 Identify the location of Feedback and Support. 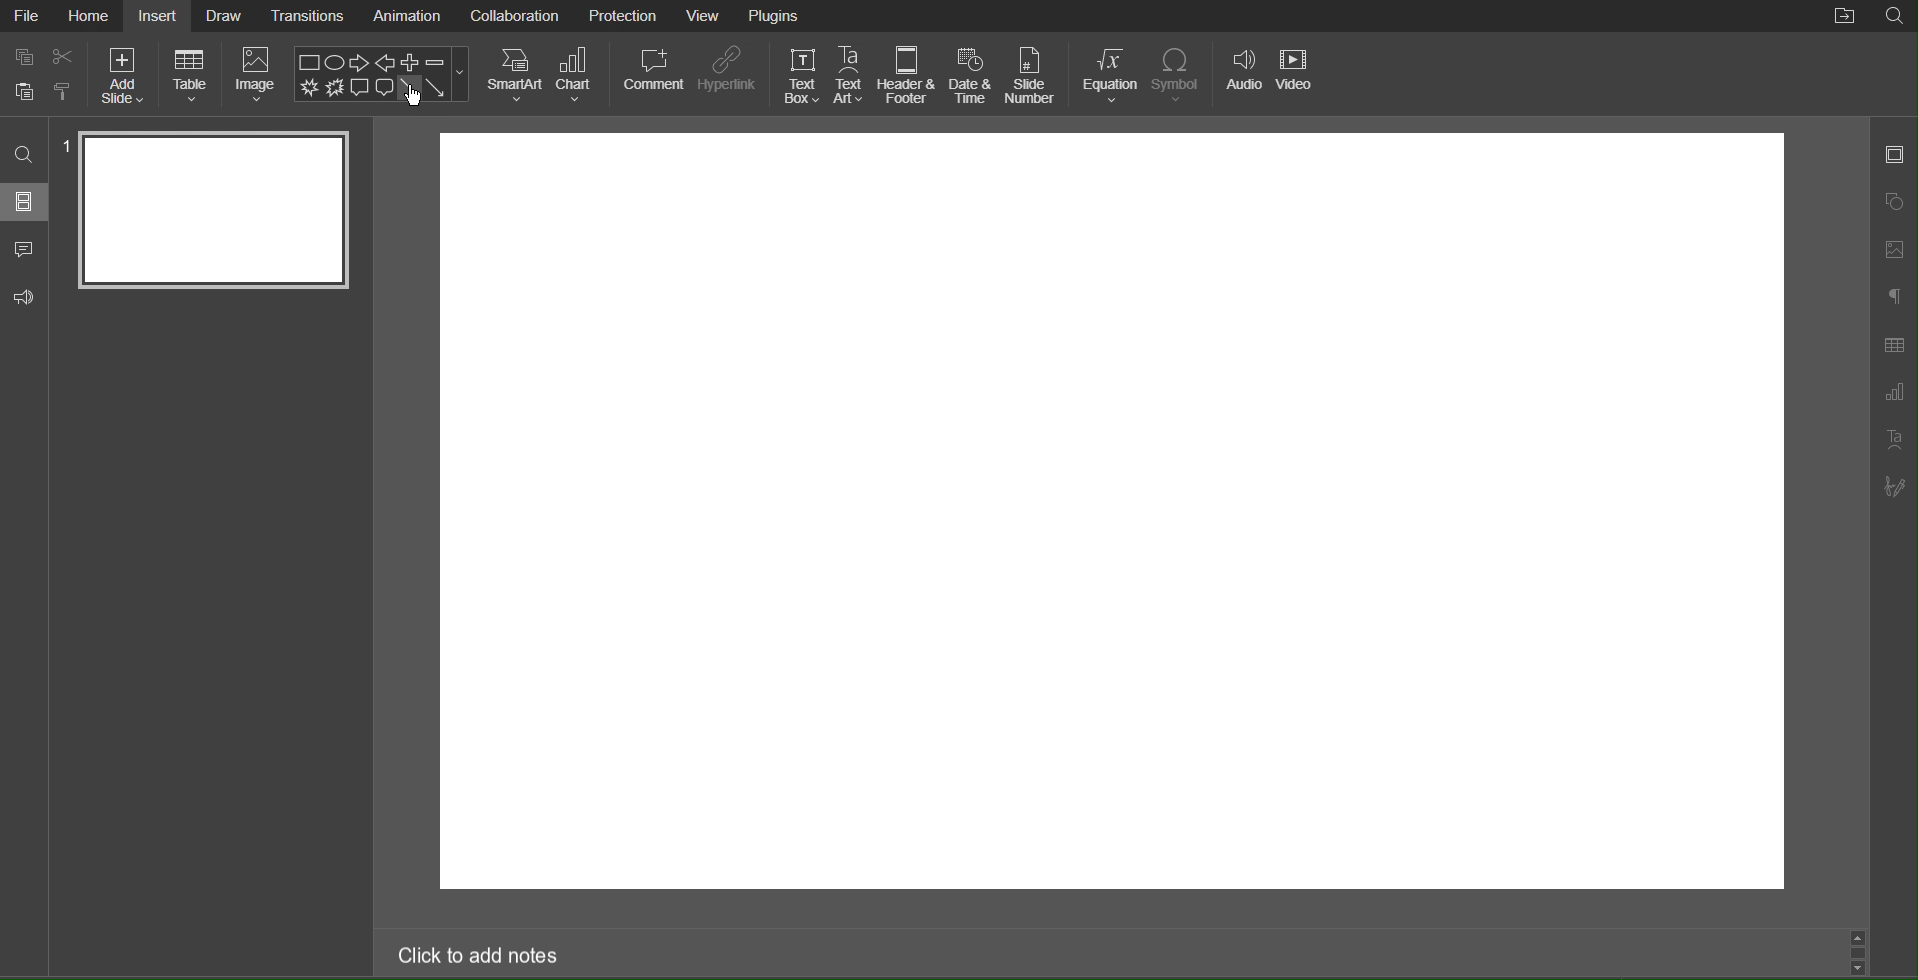
(24, 298).